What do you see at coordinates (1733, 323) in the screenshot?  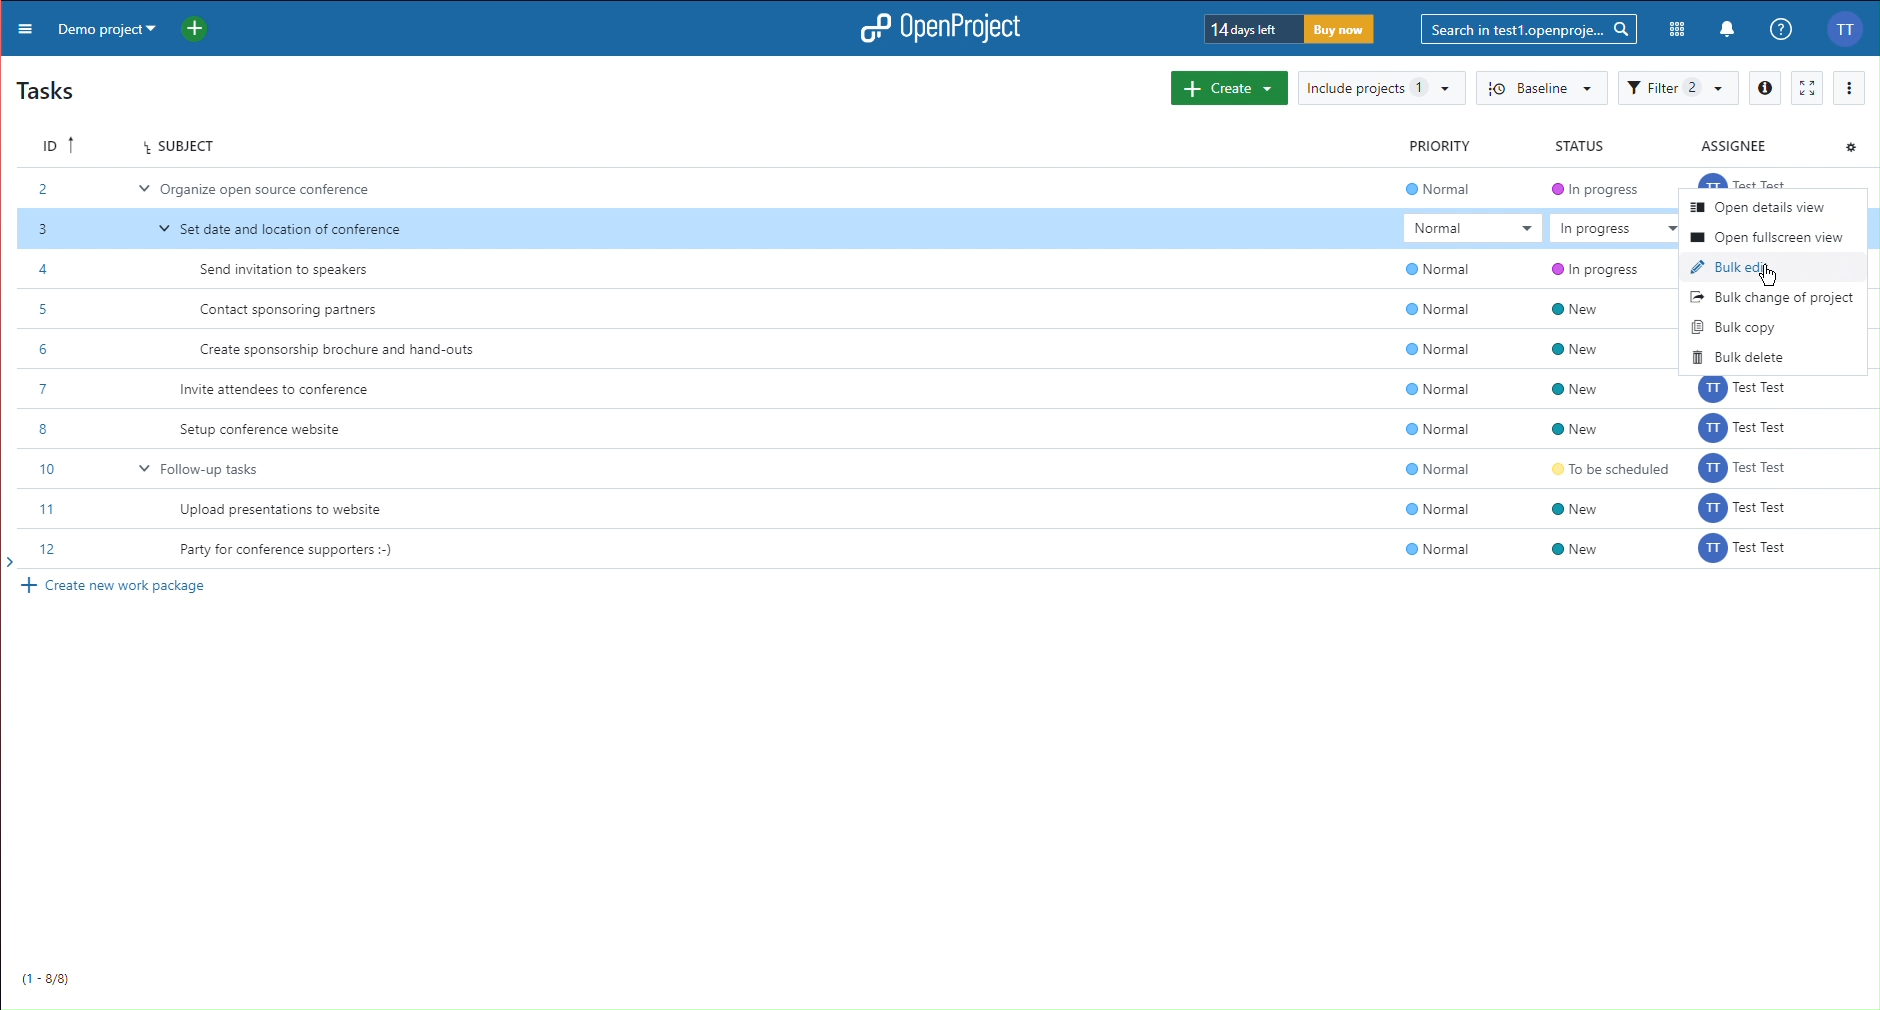 I see `Bulk copy` at bounding box center [1733, 323].